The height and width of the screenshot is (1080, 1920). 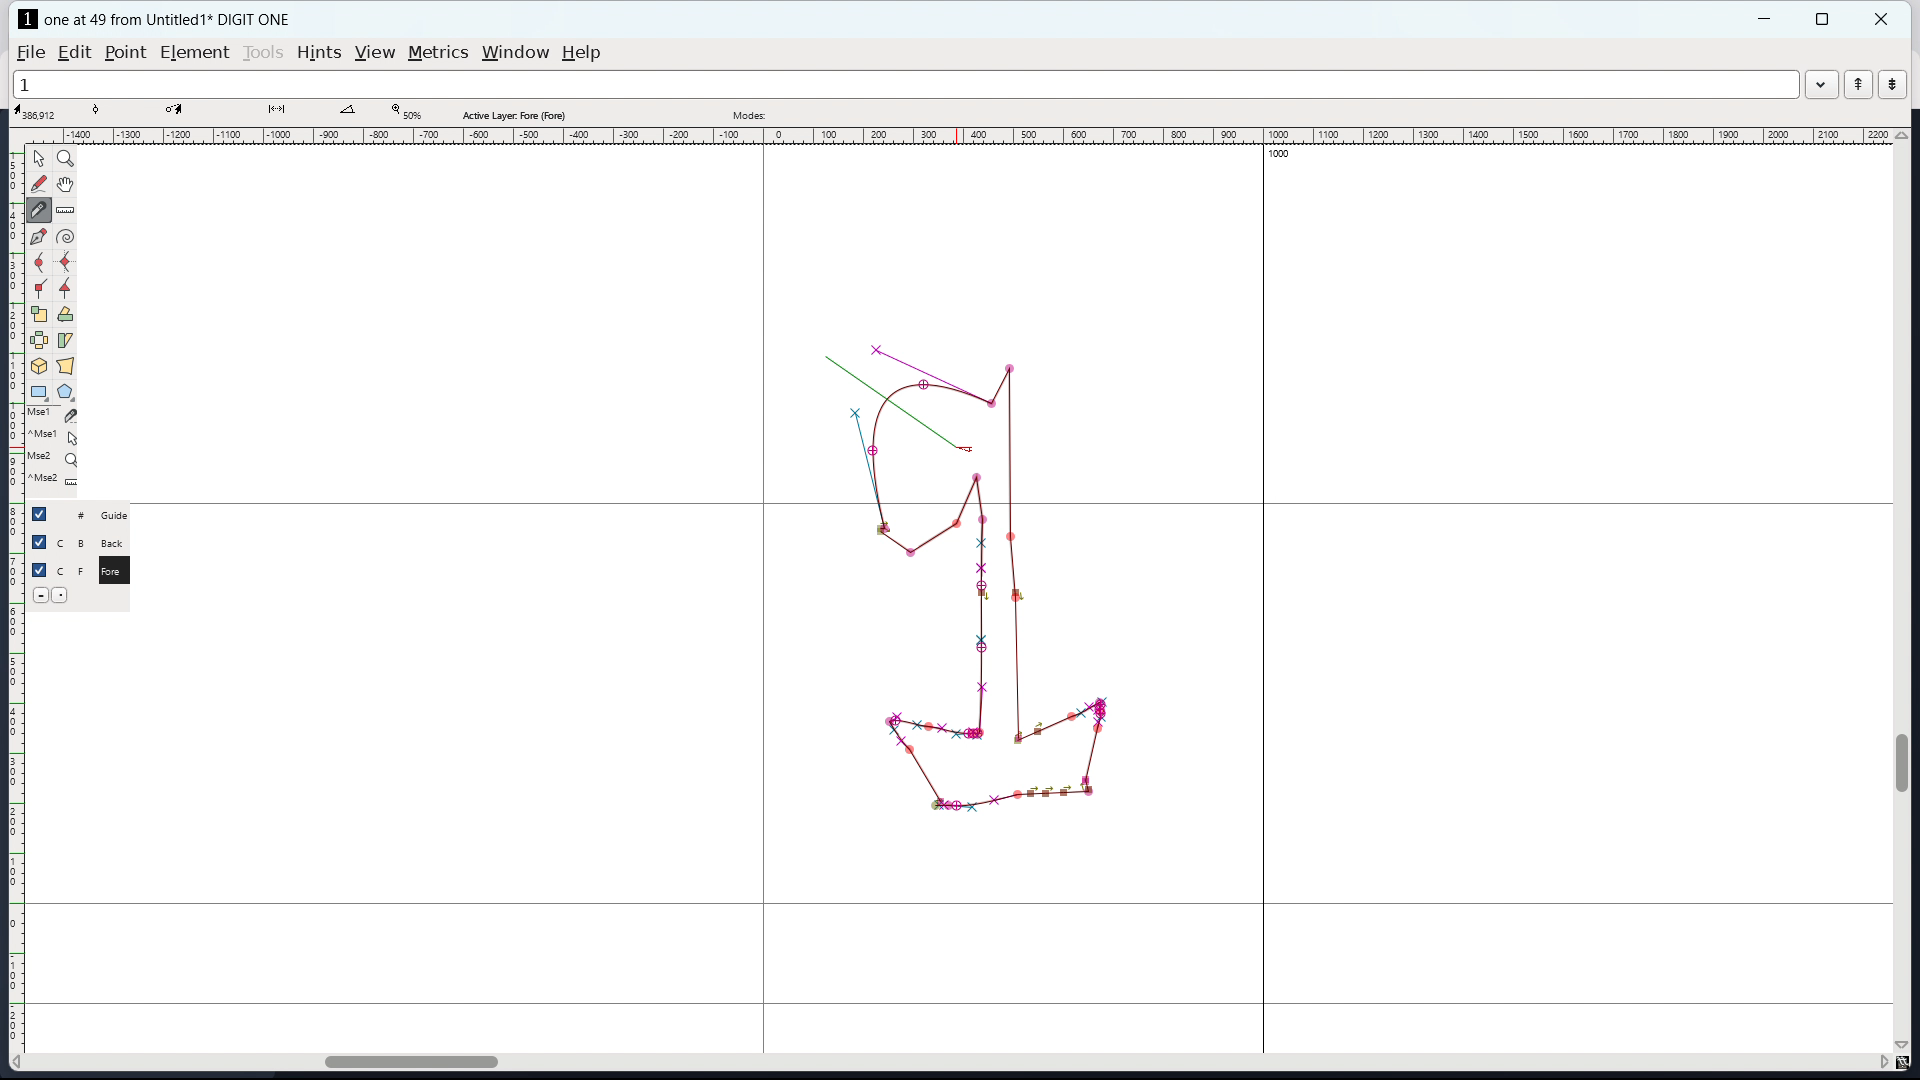 I want to click on draw a freehand curve, so click(x=39, y=185).